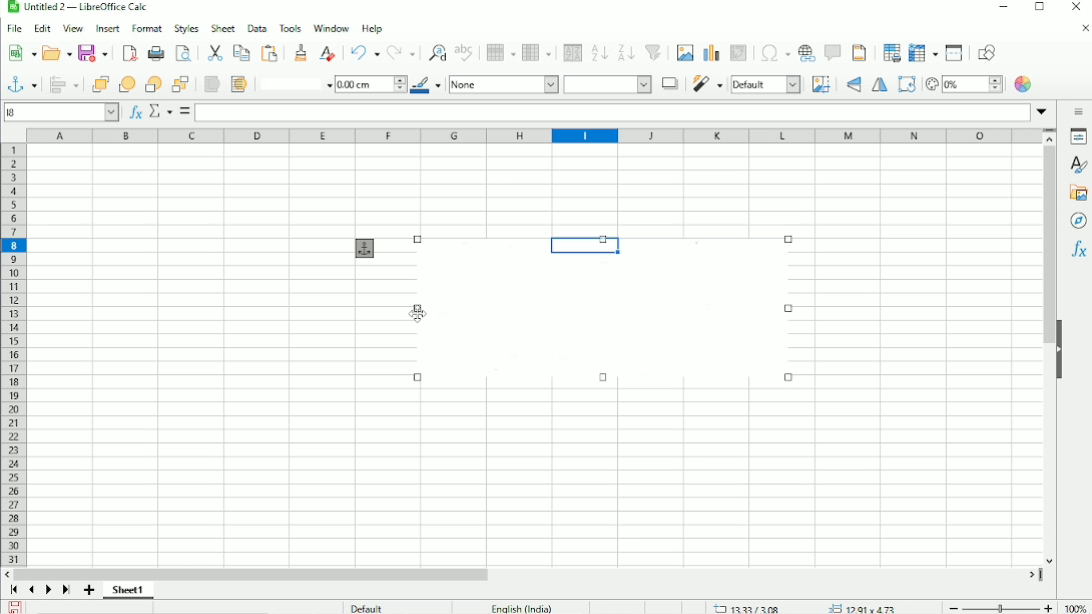 The image size is (1092, 614). I want to click on Default, so click(366, 606).